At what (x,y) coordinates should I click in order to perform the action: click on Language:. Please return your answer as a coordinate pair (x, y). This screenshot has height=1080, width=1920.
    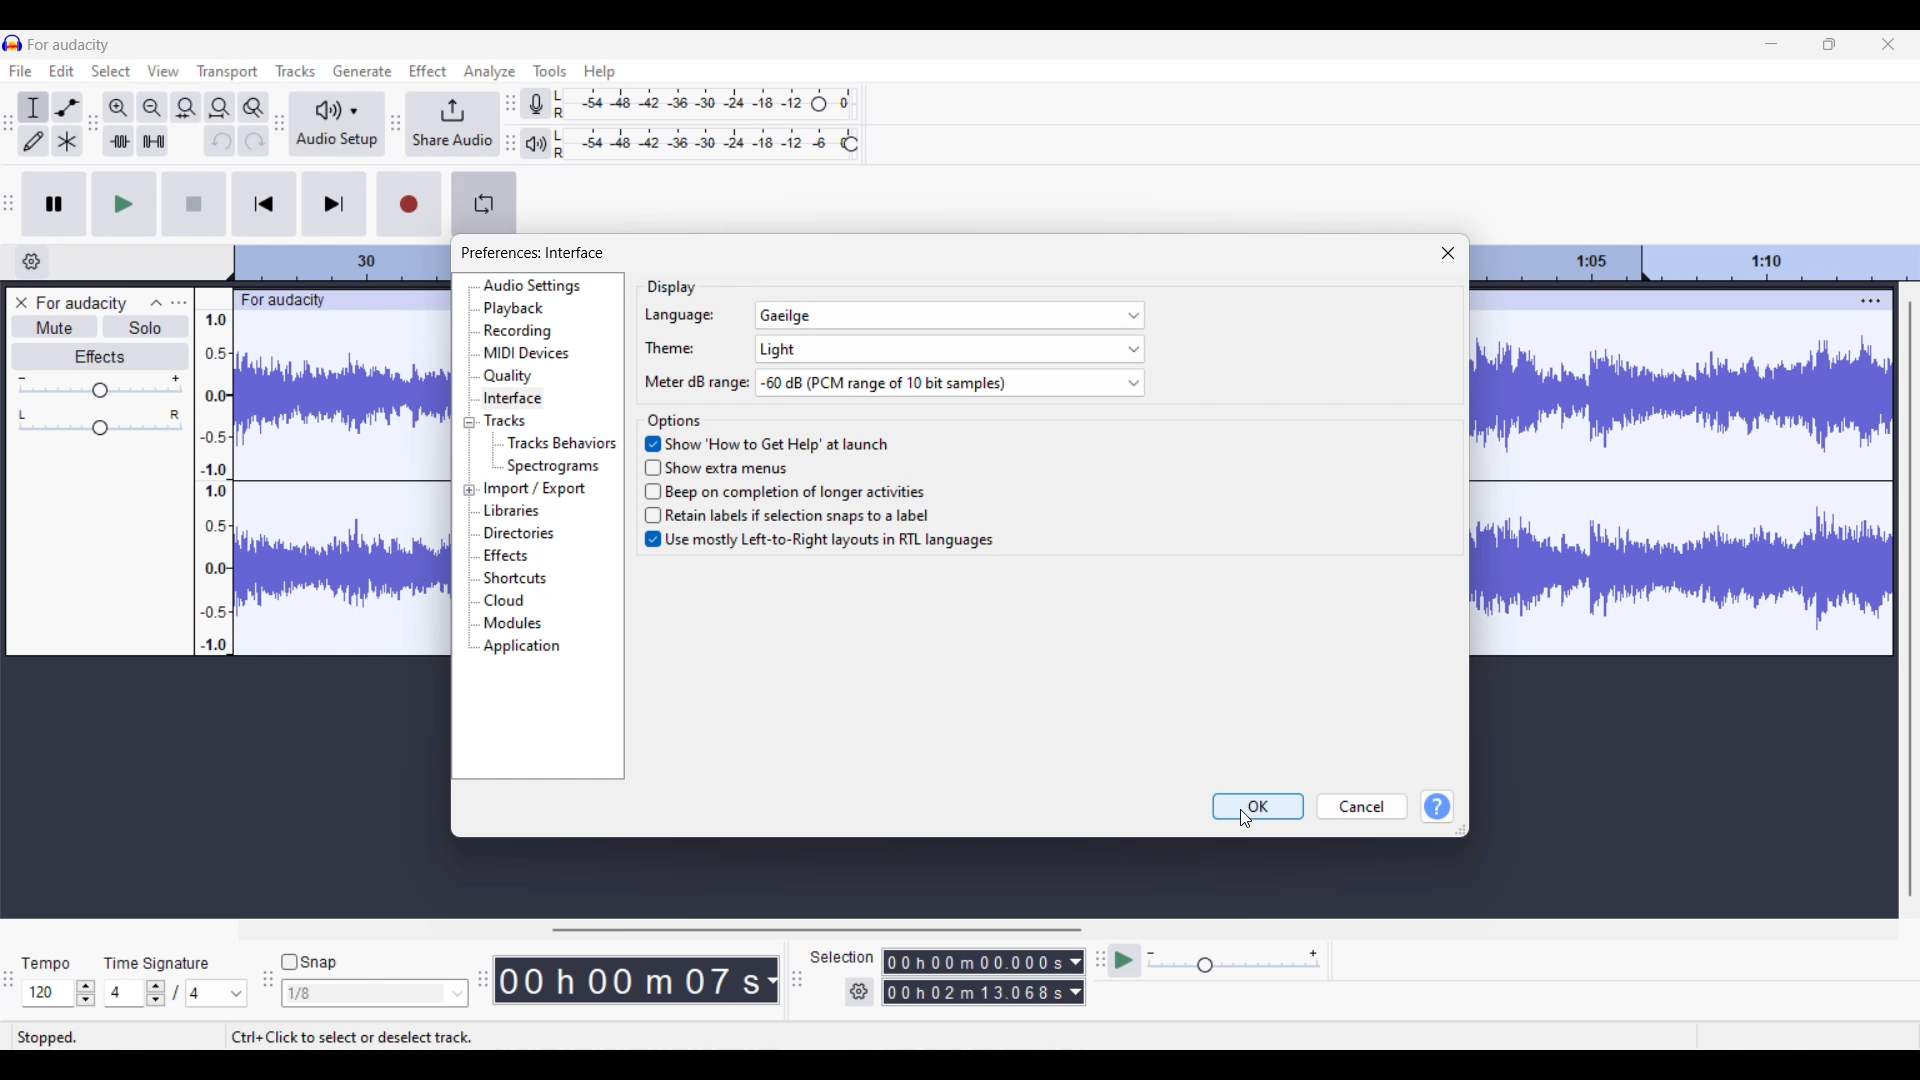
    Looking at the image, I should click on (679, 316).